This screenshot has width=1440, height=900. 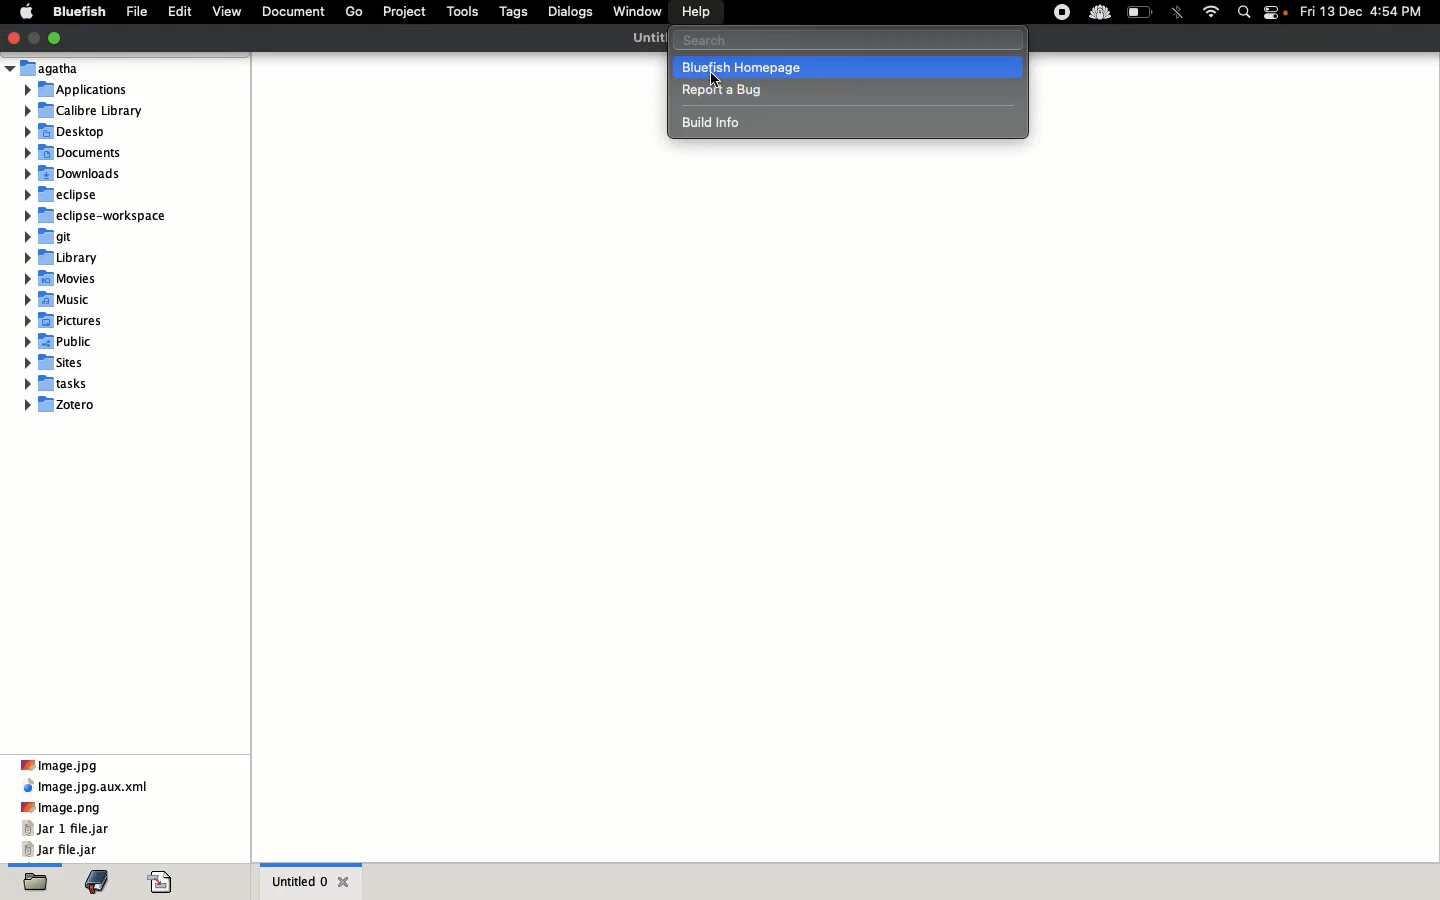 What do you see at coordinates (1245, 11) in the screenshot?
I see `Search` at bounding box center [1245, 11].